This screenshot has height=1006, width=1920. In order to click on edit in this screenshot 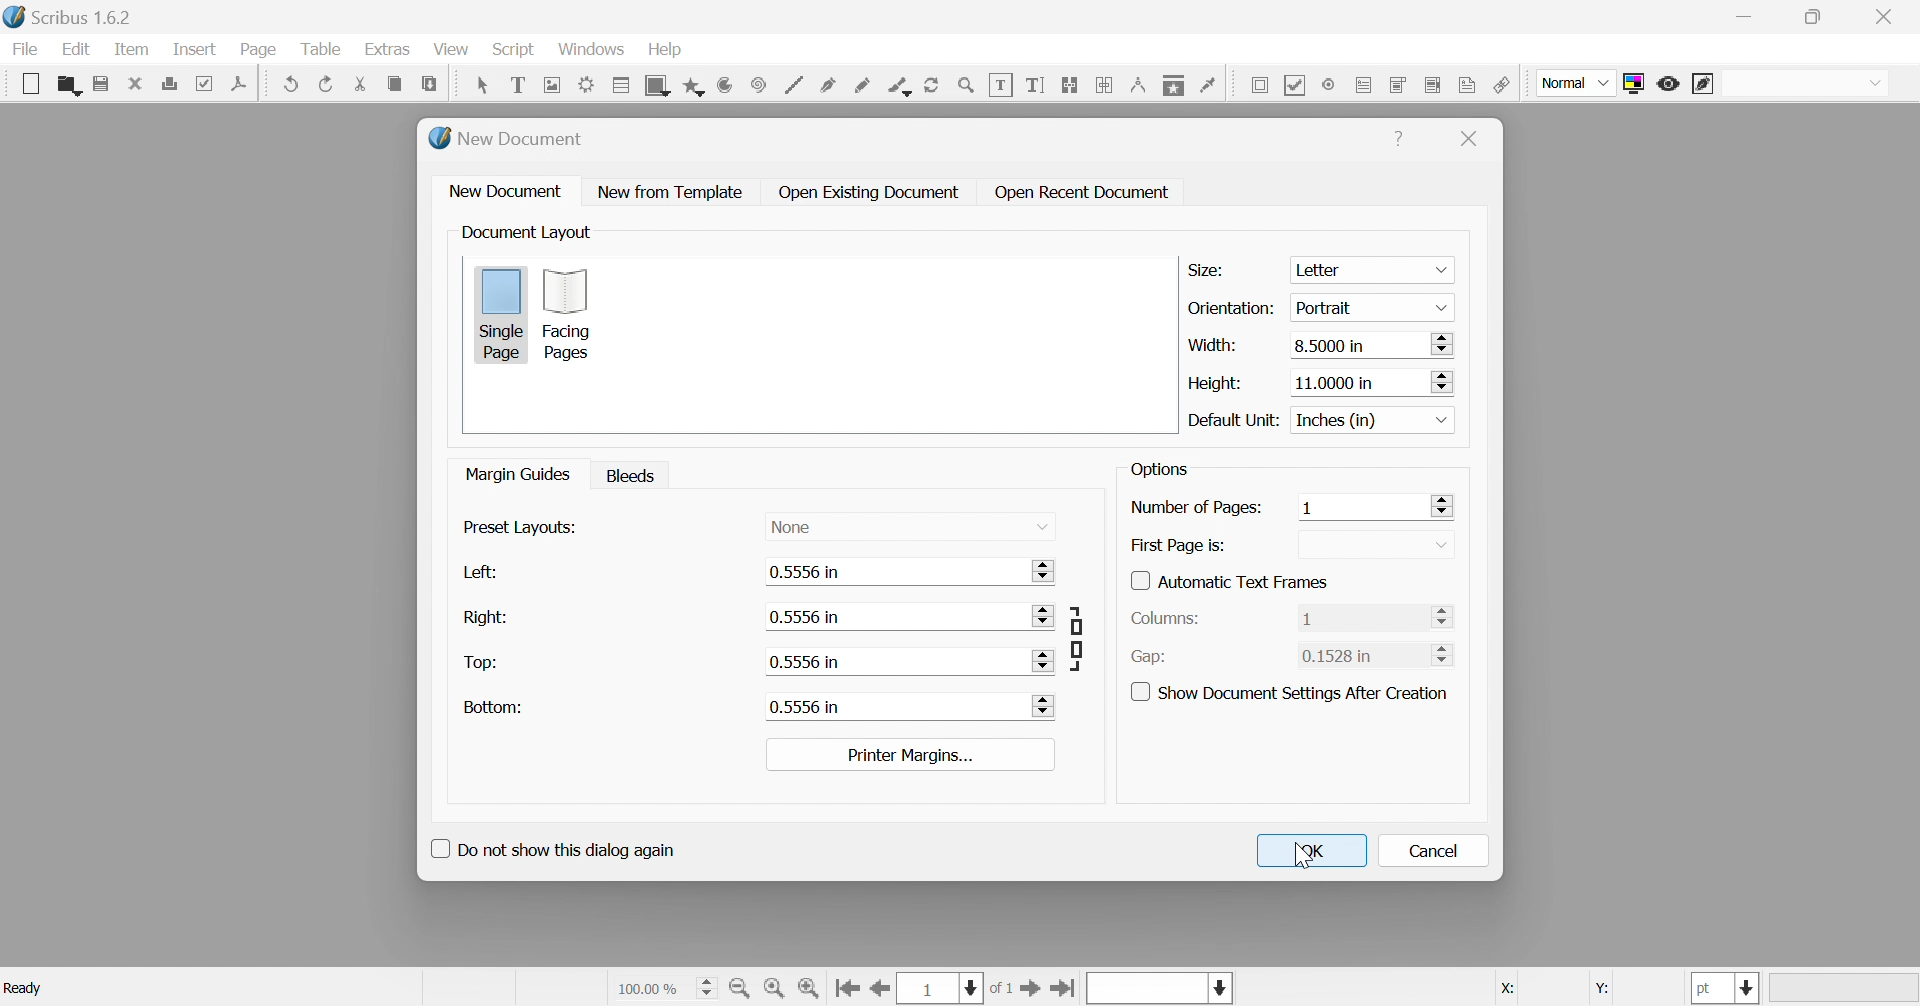, I will do `click(76, 49)`.